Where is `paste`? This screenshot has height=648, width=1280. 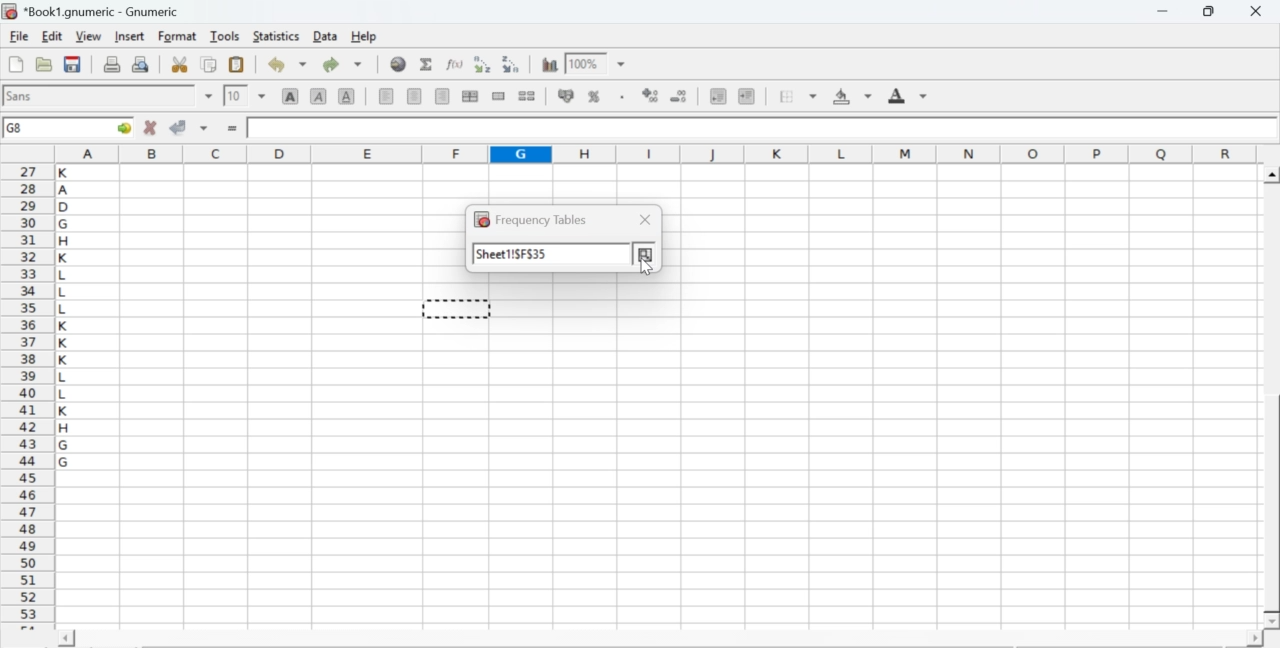
paste is located at coordinates (238, 65).